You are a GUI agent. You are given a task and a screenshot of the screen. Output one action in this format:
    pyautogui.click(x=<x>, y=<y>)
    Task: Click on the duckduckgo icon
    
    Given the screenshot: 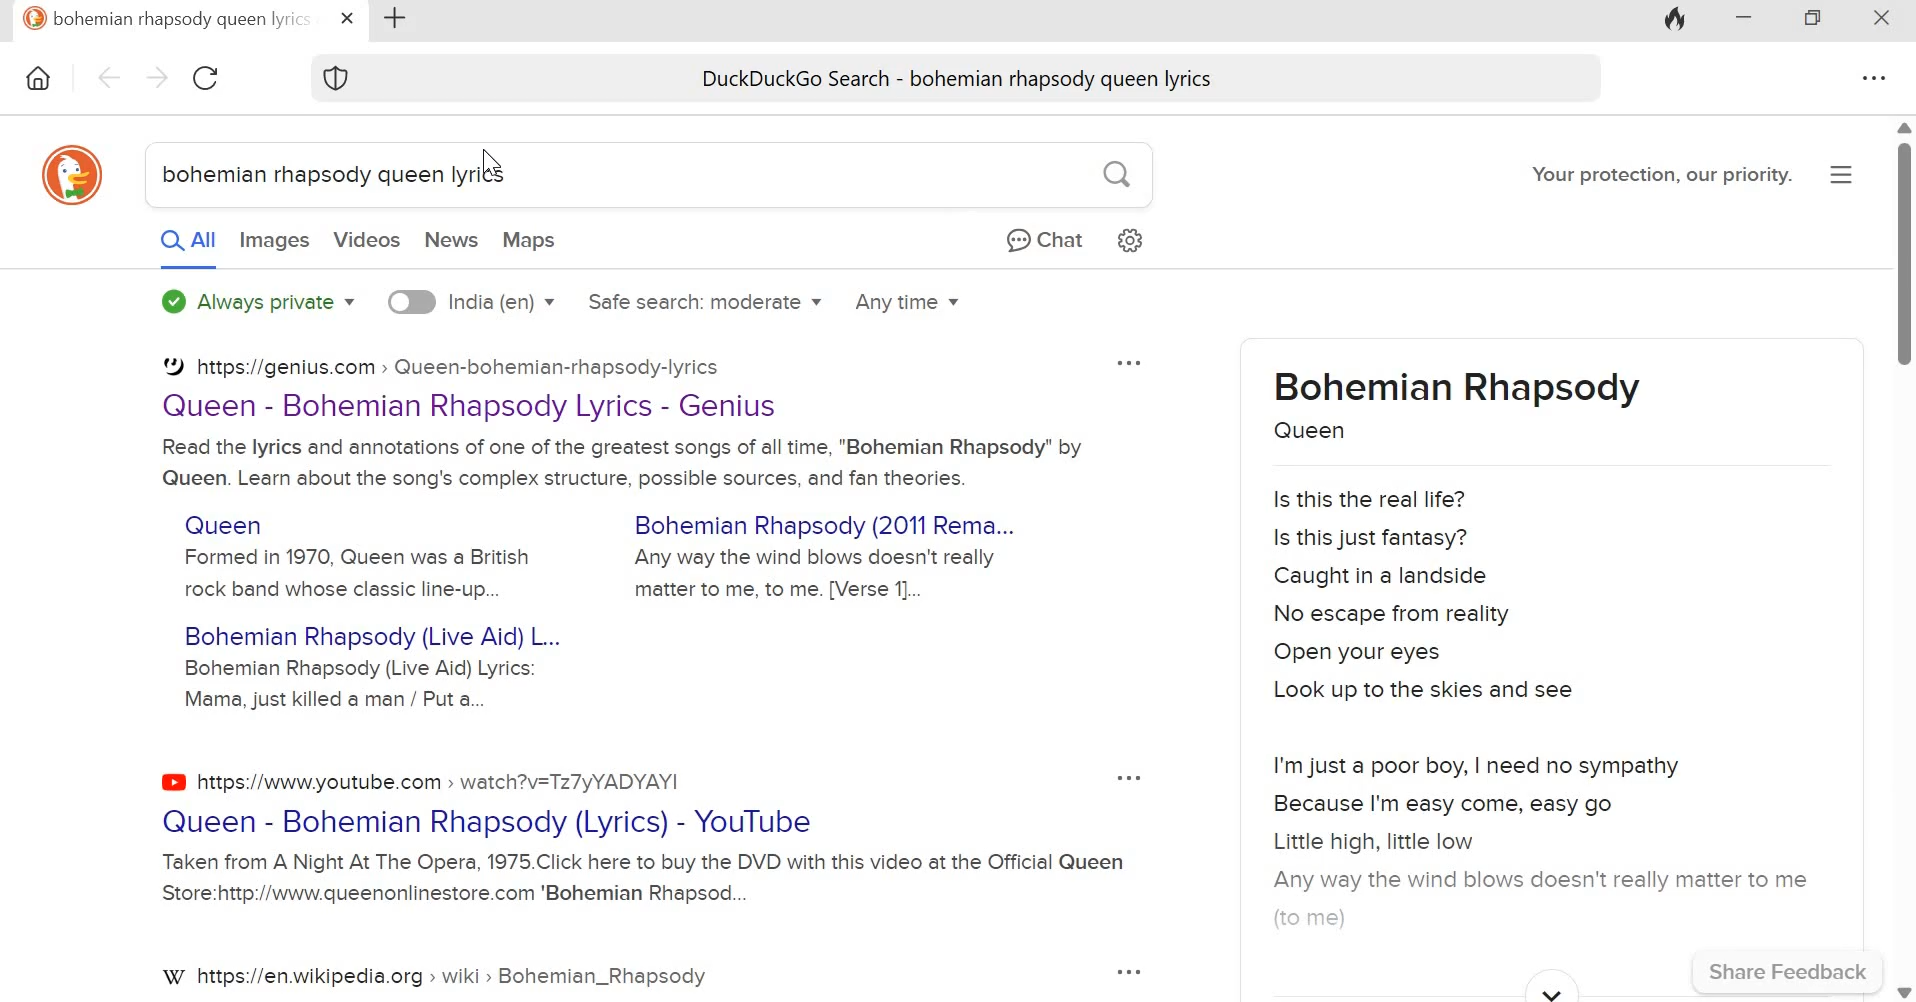 What is the action you would take?
    pyautogui.click(x=72, y=175)
    